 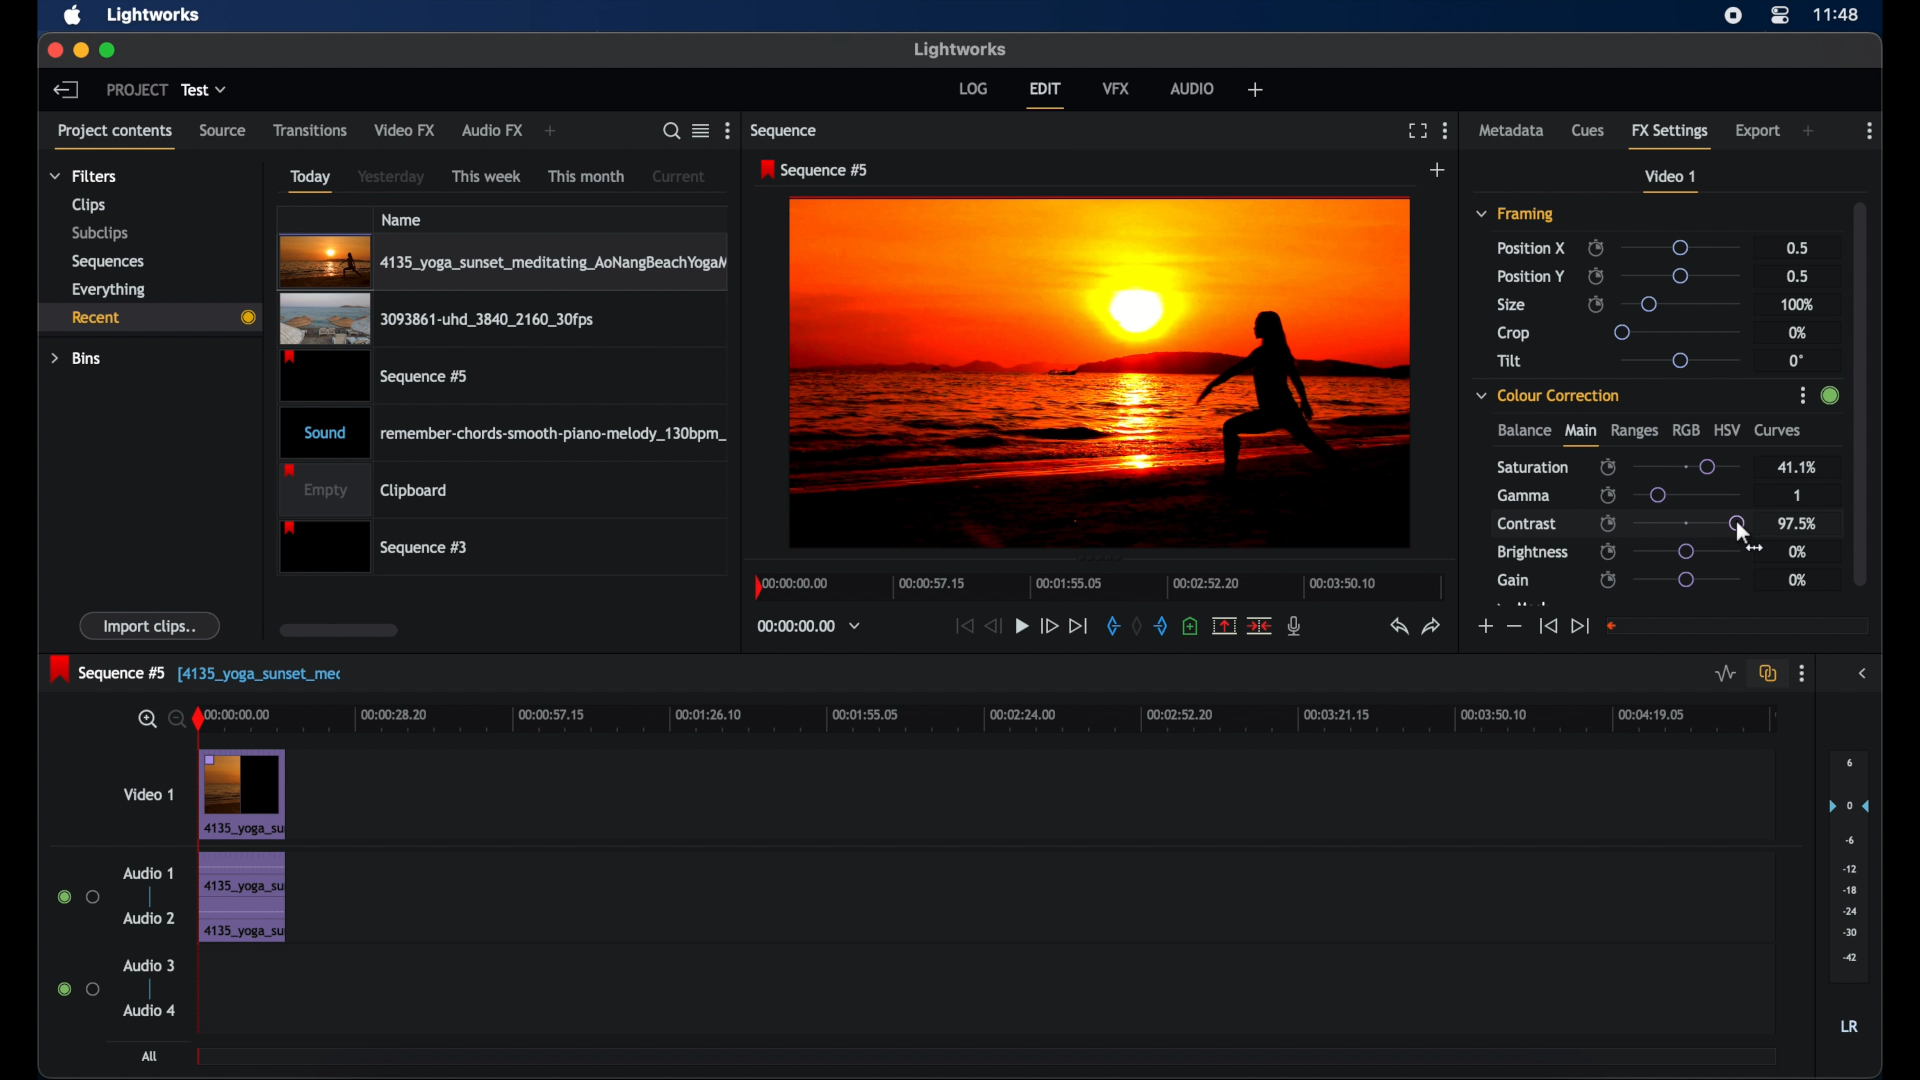 What do you see at coordinates (1595, 248) in the screenshot?
I see `enable/disable keyframes` at bounding box center [1595, 248].